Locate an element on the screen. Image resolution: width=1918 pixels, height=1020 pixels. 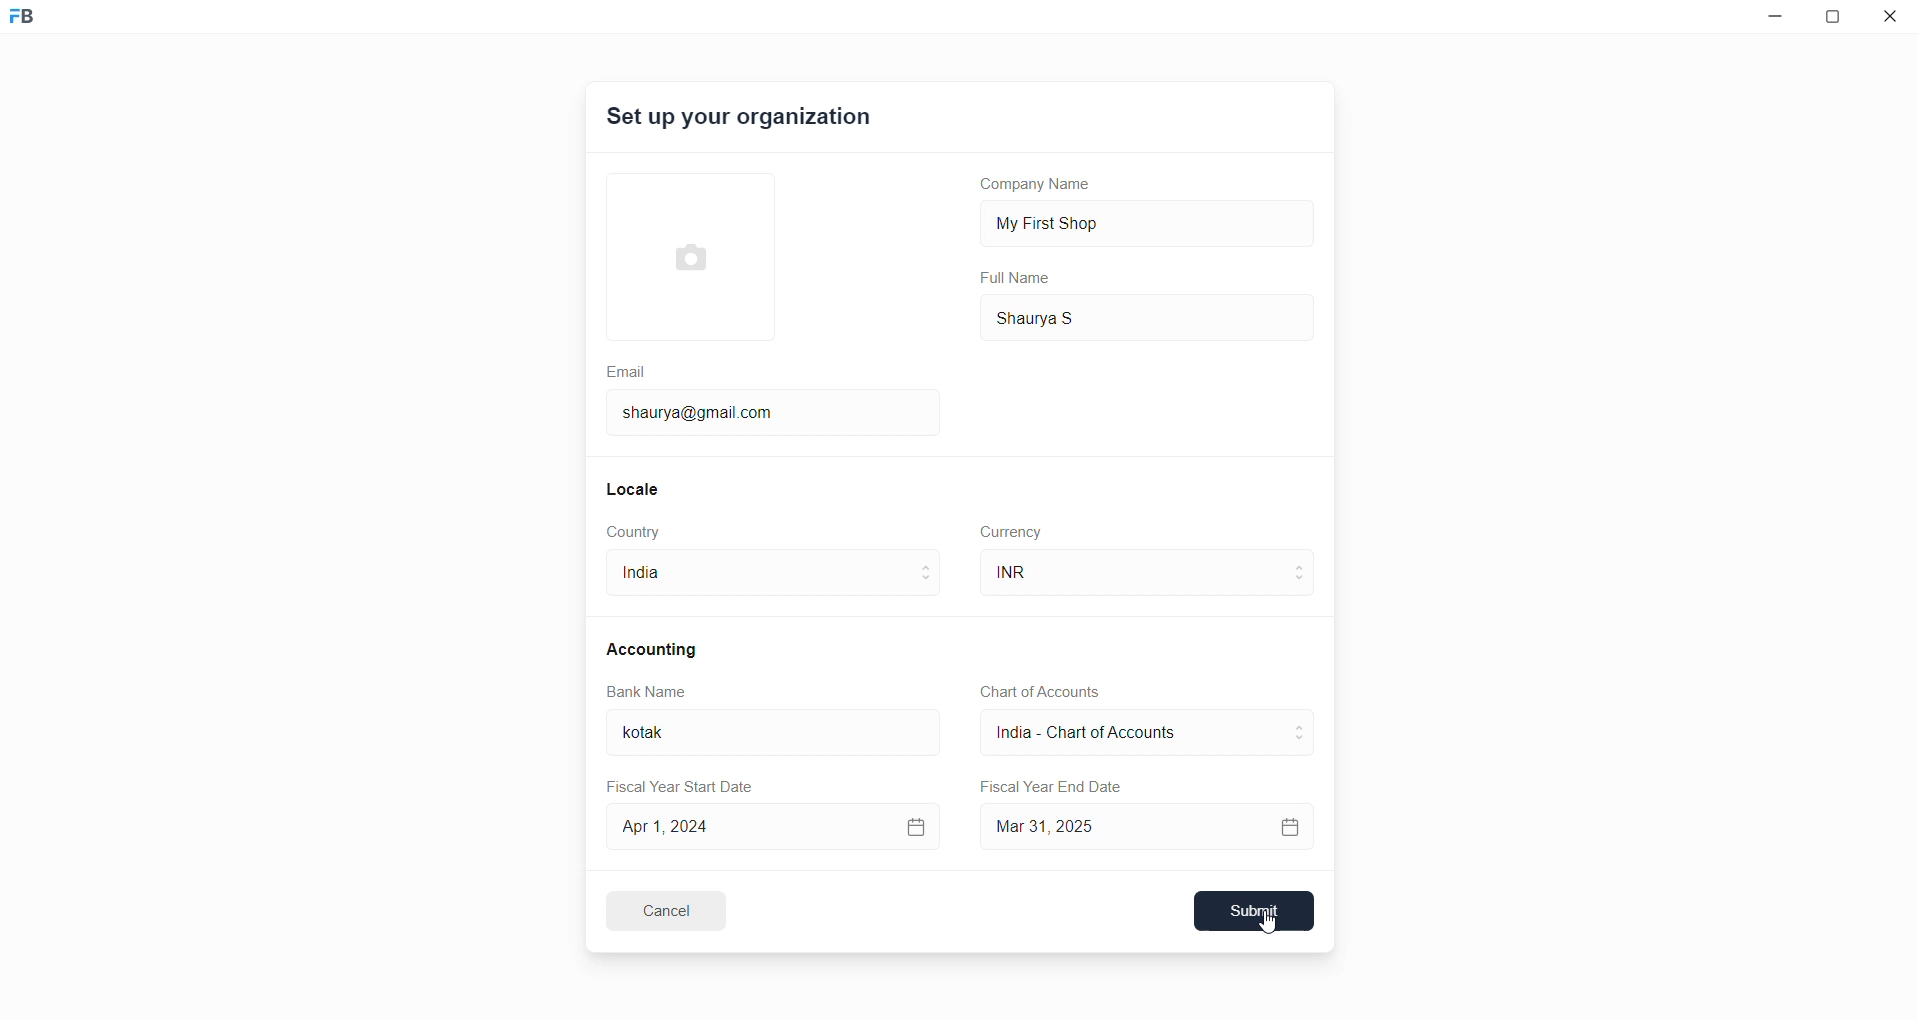
India is located at coordinates (675, 577).